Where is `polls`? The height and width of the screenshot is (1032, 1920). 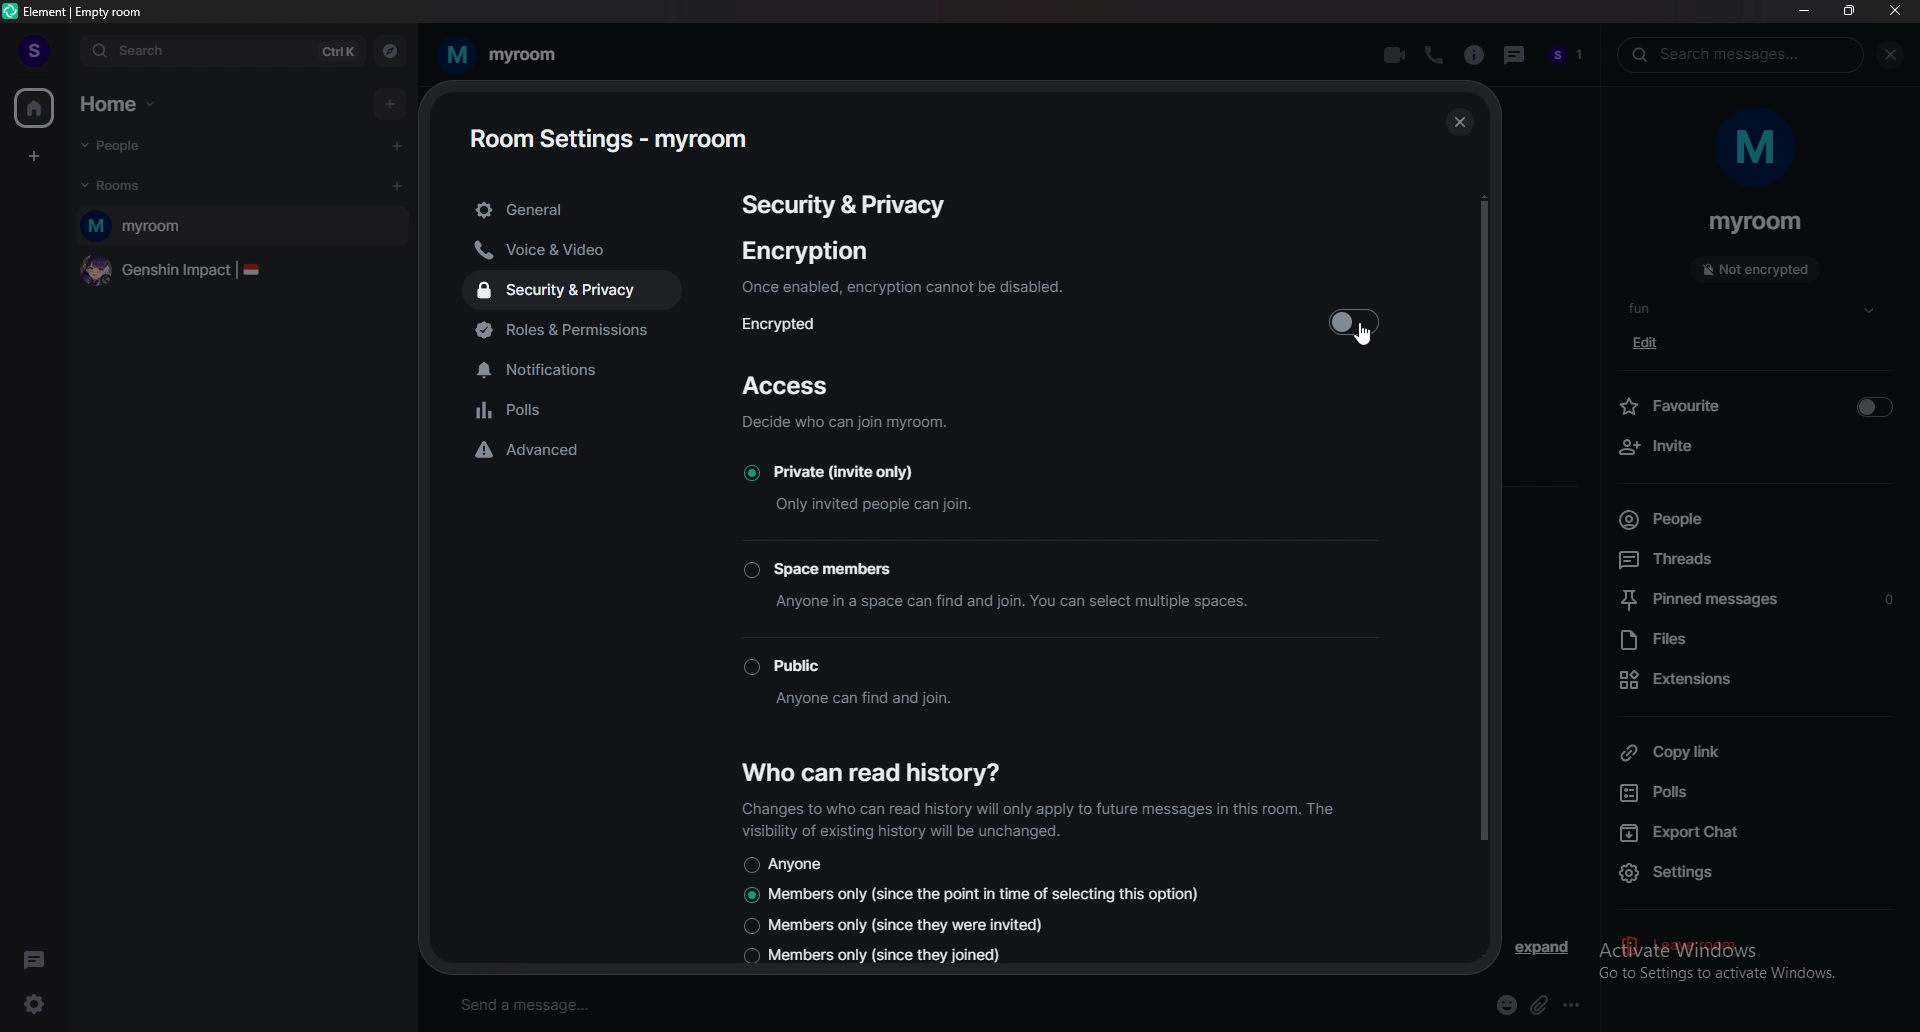
polls is located at coordinates (580, 413).